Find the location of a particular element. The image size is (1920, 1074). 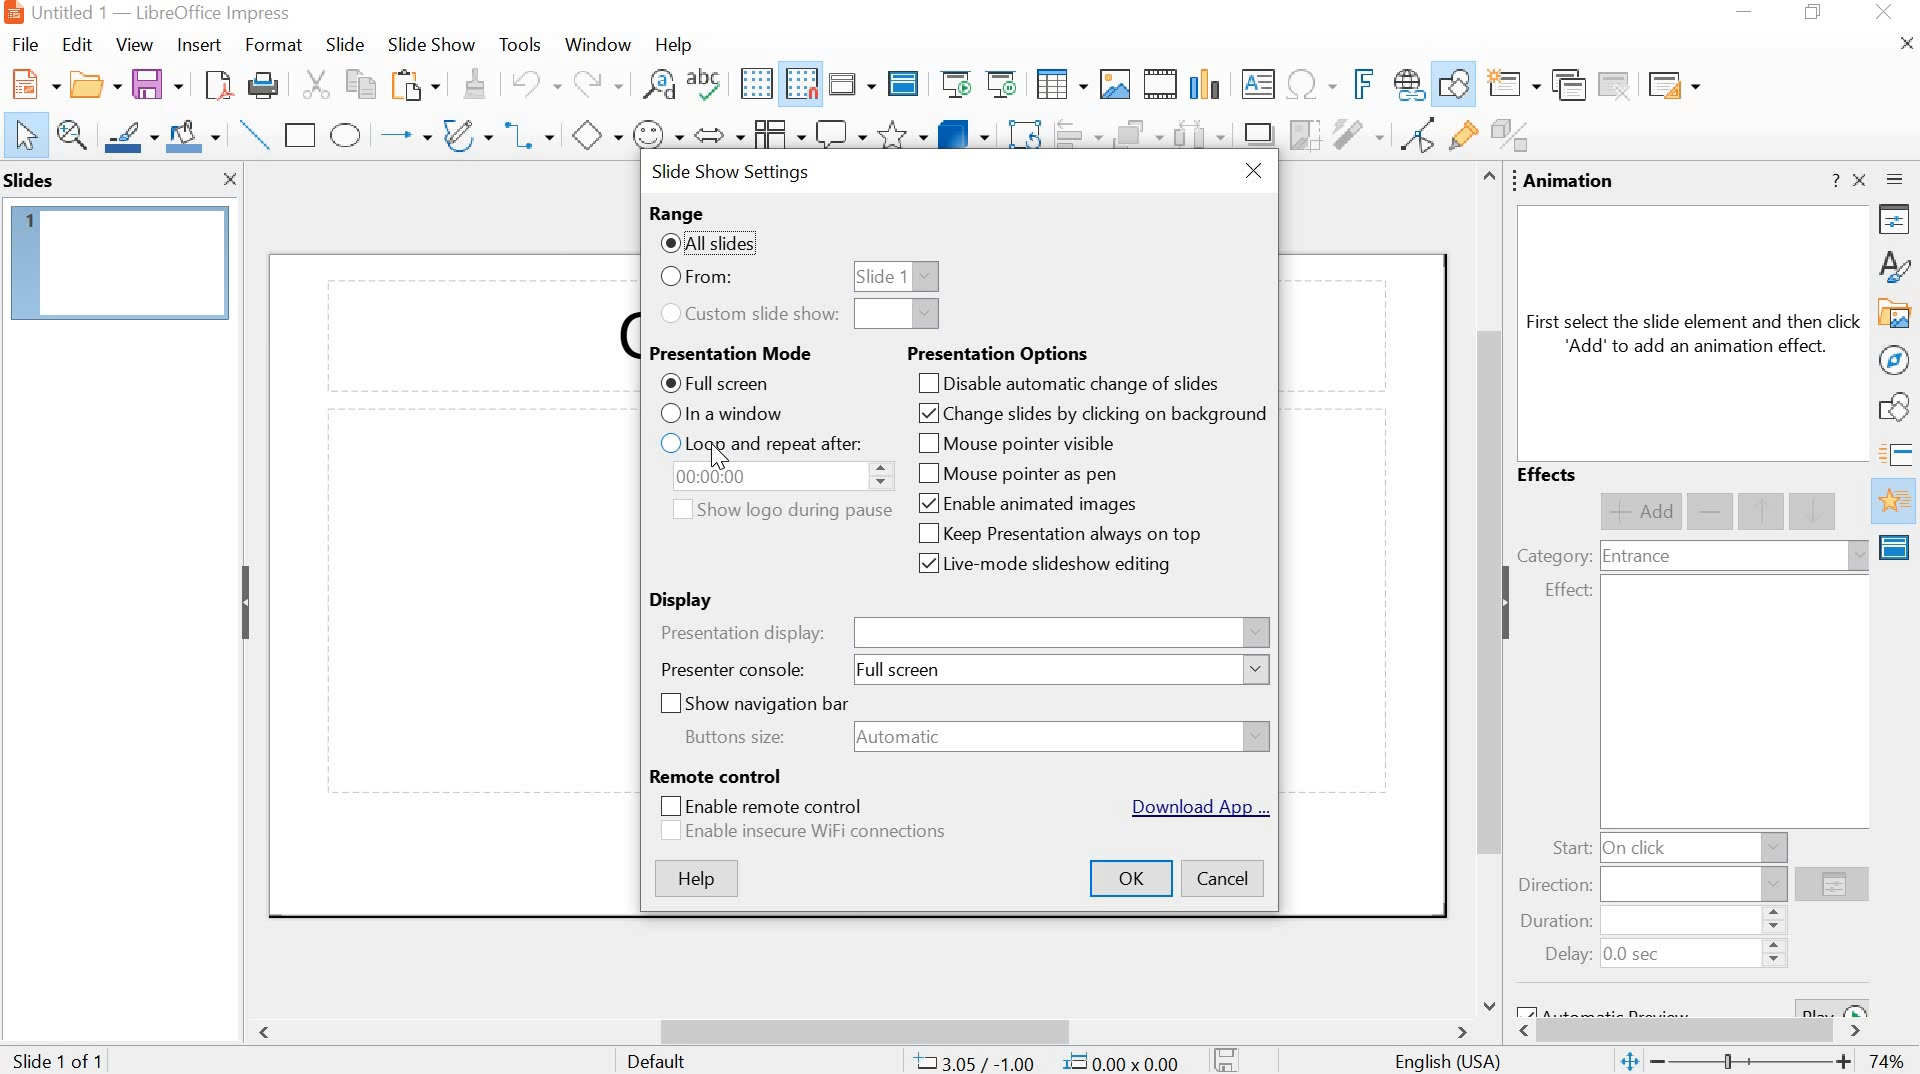

display is located at coordinates (687, 601).